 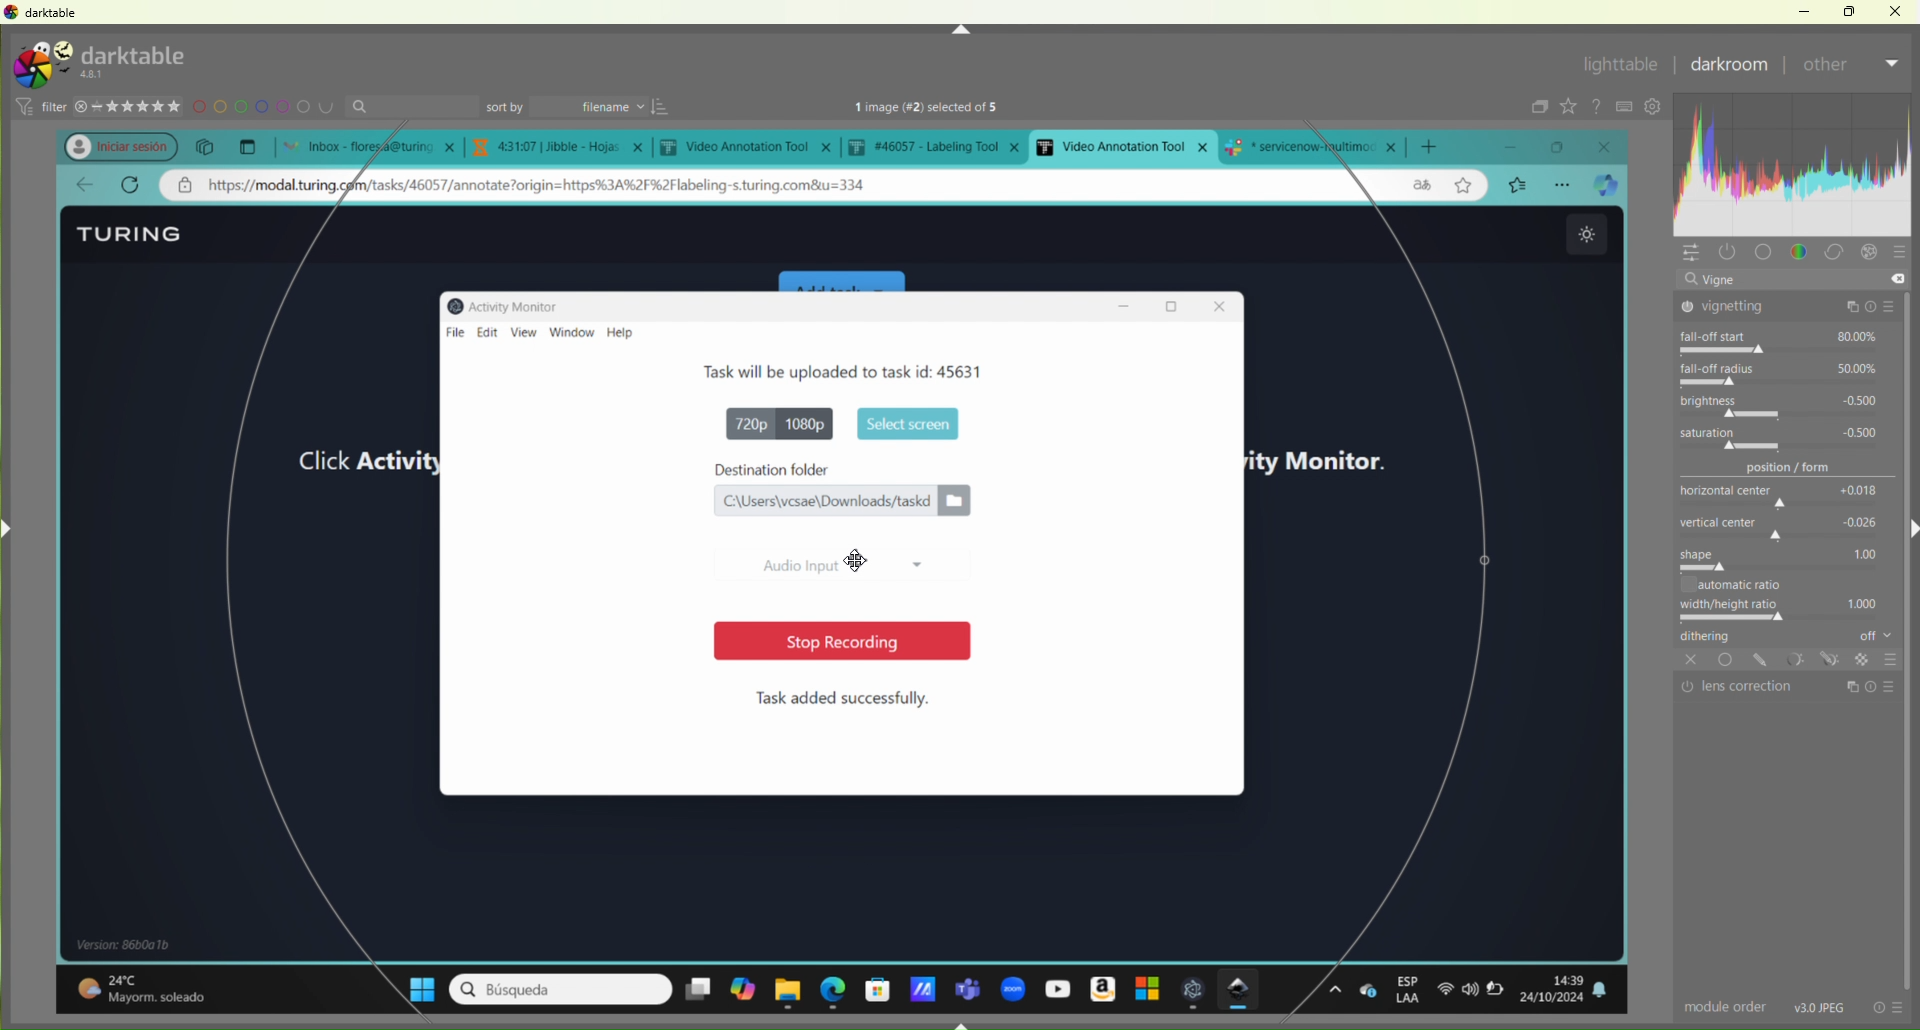 What do you see at coordinates (1770, 584) in the screenshot?
I see `automatic ratio` at bounding box center [1770, 584].